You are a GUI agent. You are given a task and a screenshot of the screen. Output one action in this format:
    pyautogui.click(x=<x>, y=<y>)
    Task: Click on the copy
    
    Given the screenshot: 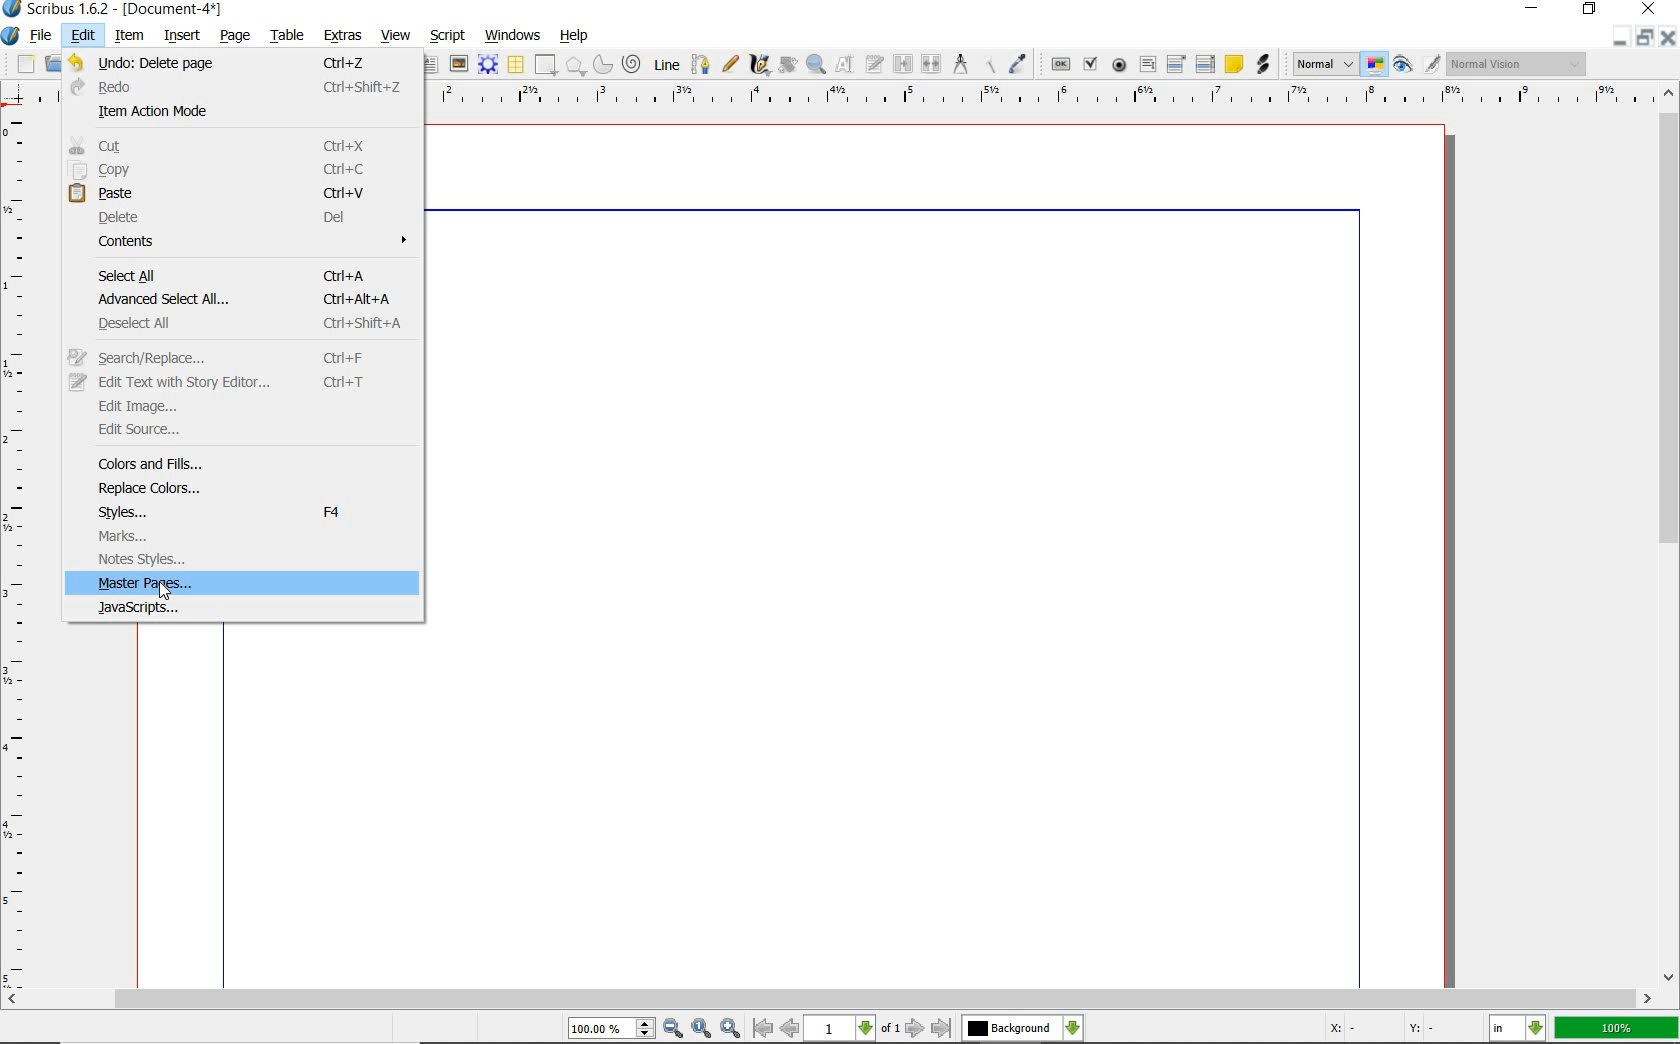 What is the action you would take?
    pyautogui.click(x=243, y=169)
    